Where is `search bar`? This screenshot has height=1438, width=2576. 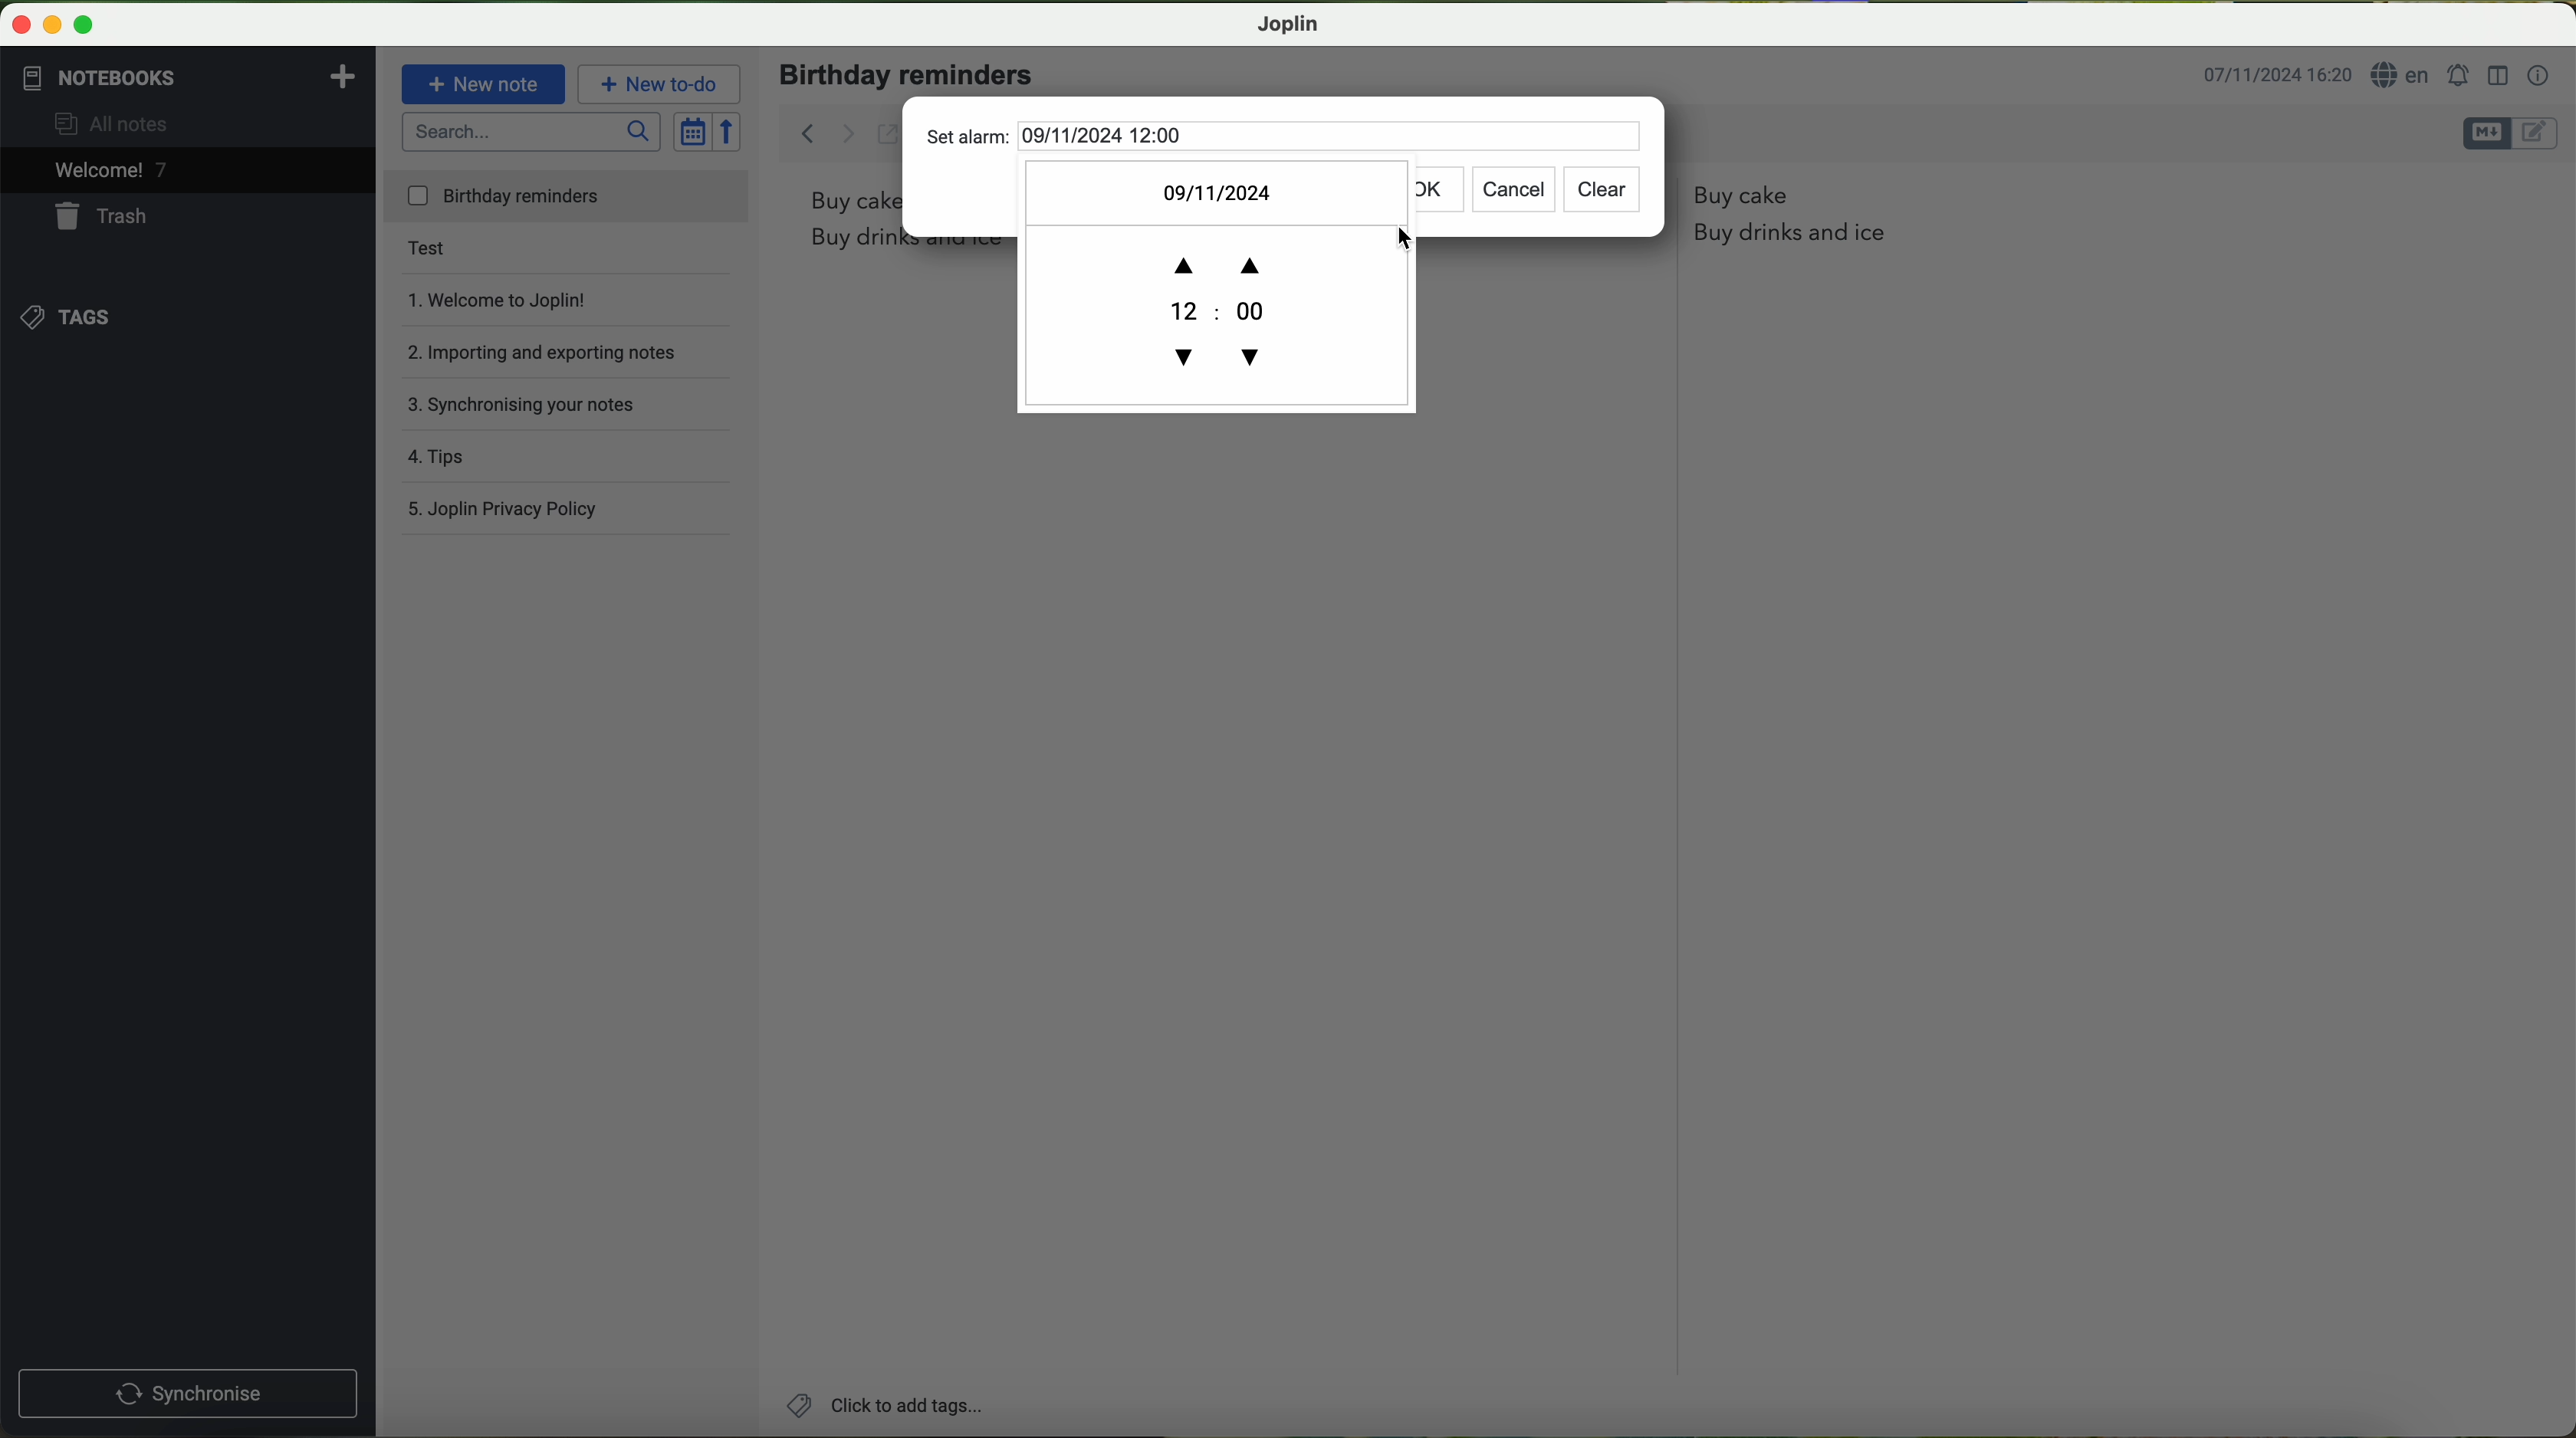 search bar is located at coordinates (531, 134).